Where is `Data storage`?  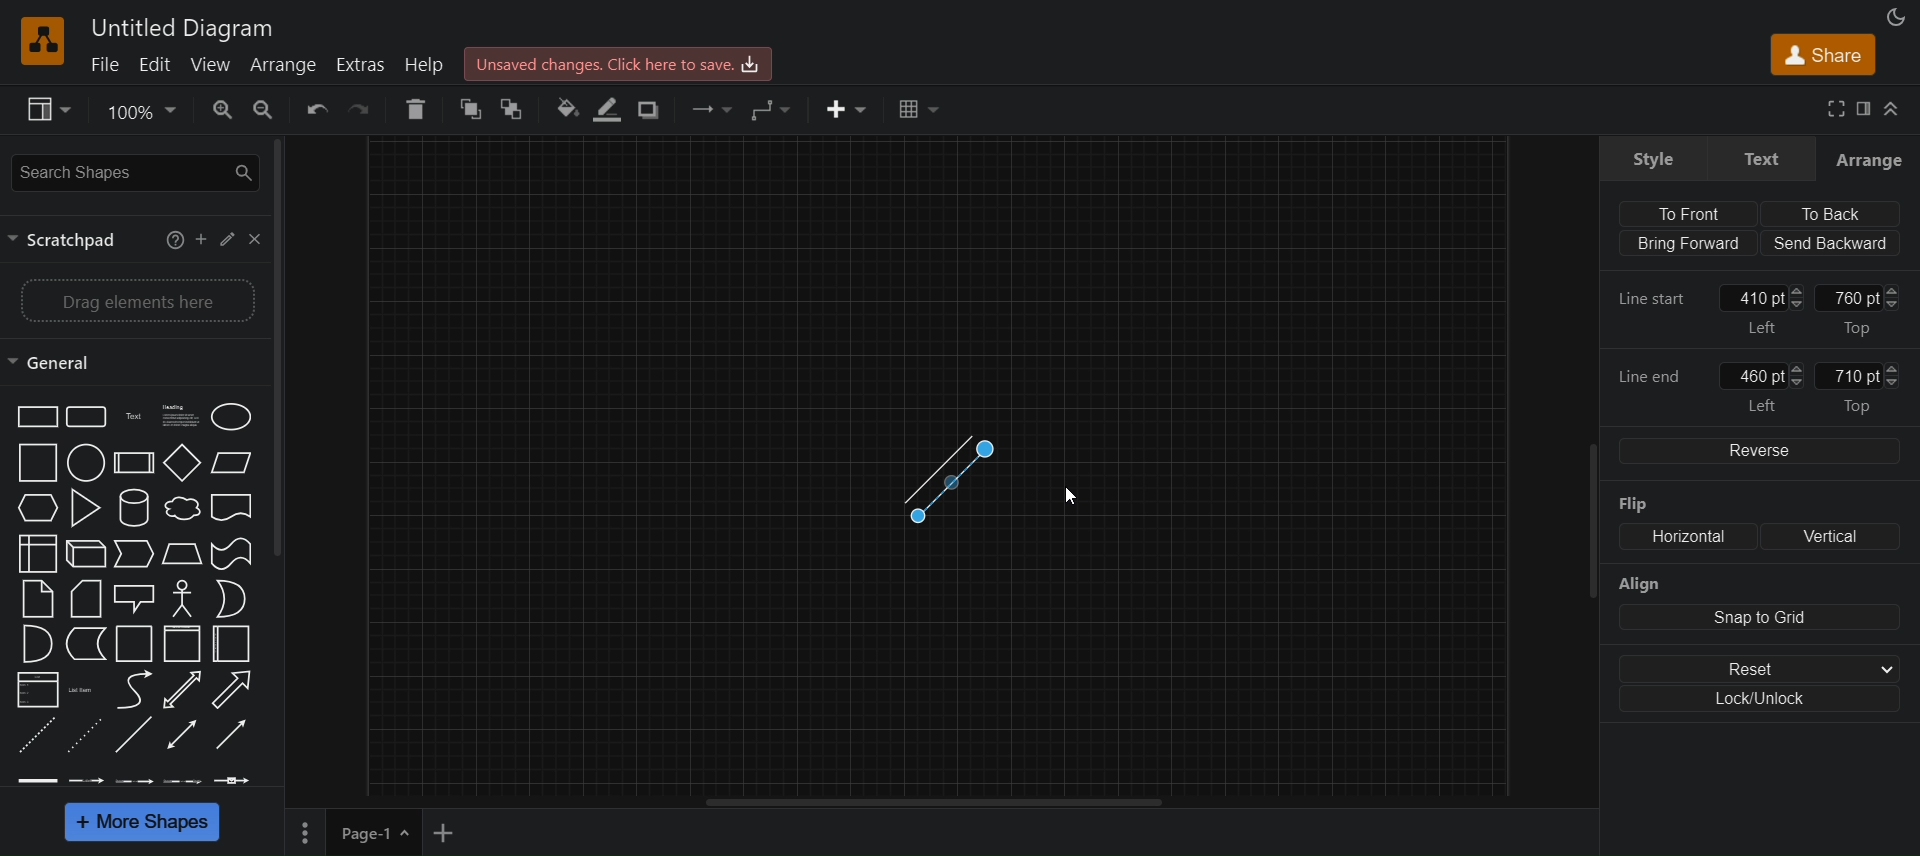 Data storage is located at coordinates (83, 644).